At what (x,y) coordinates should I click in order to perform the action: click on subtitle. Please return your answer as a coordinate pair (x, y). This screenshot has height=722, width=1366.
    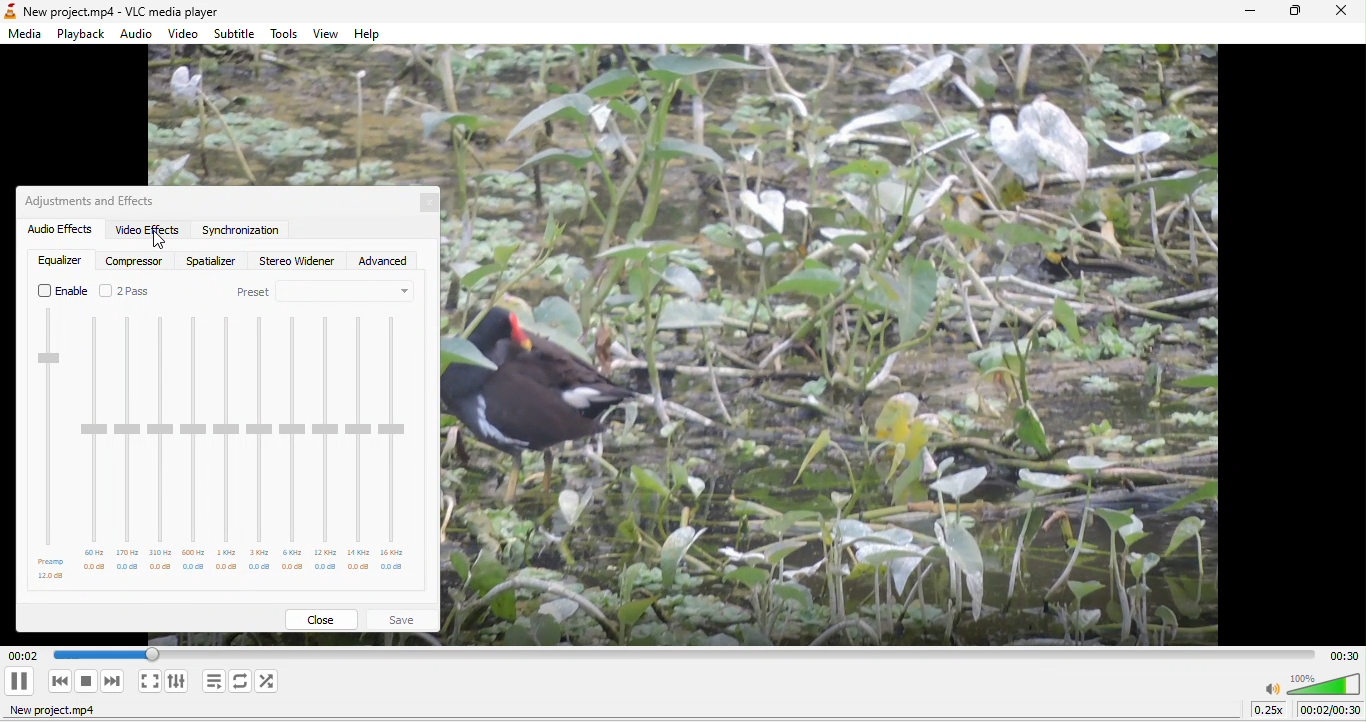
    Looking at the image, I should click on (236, 33).